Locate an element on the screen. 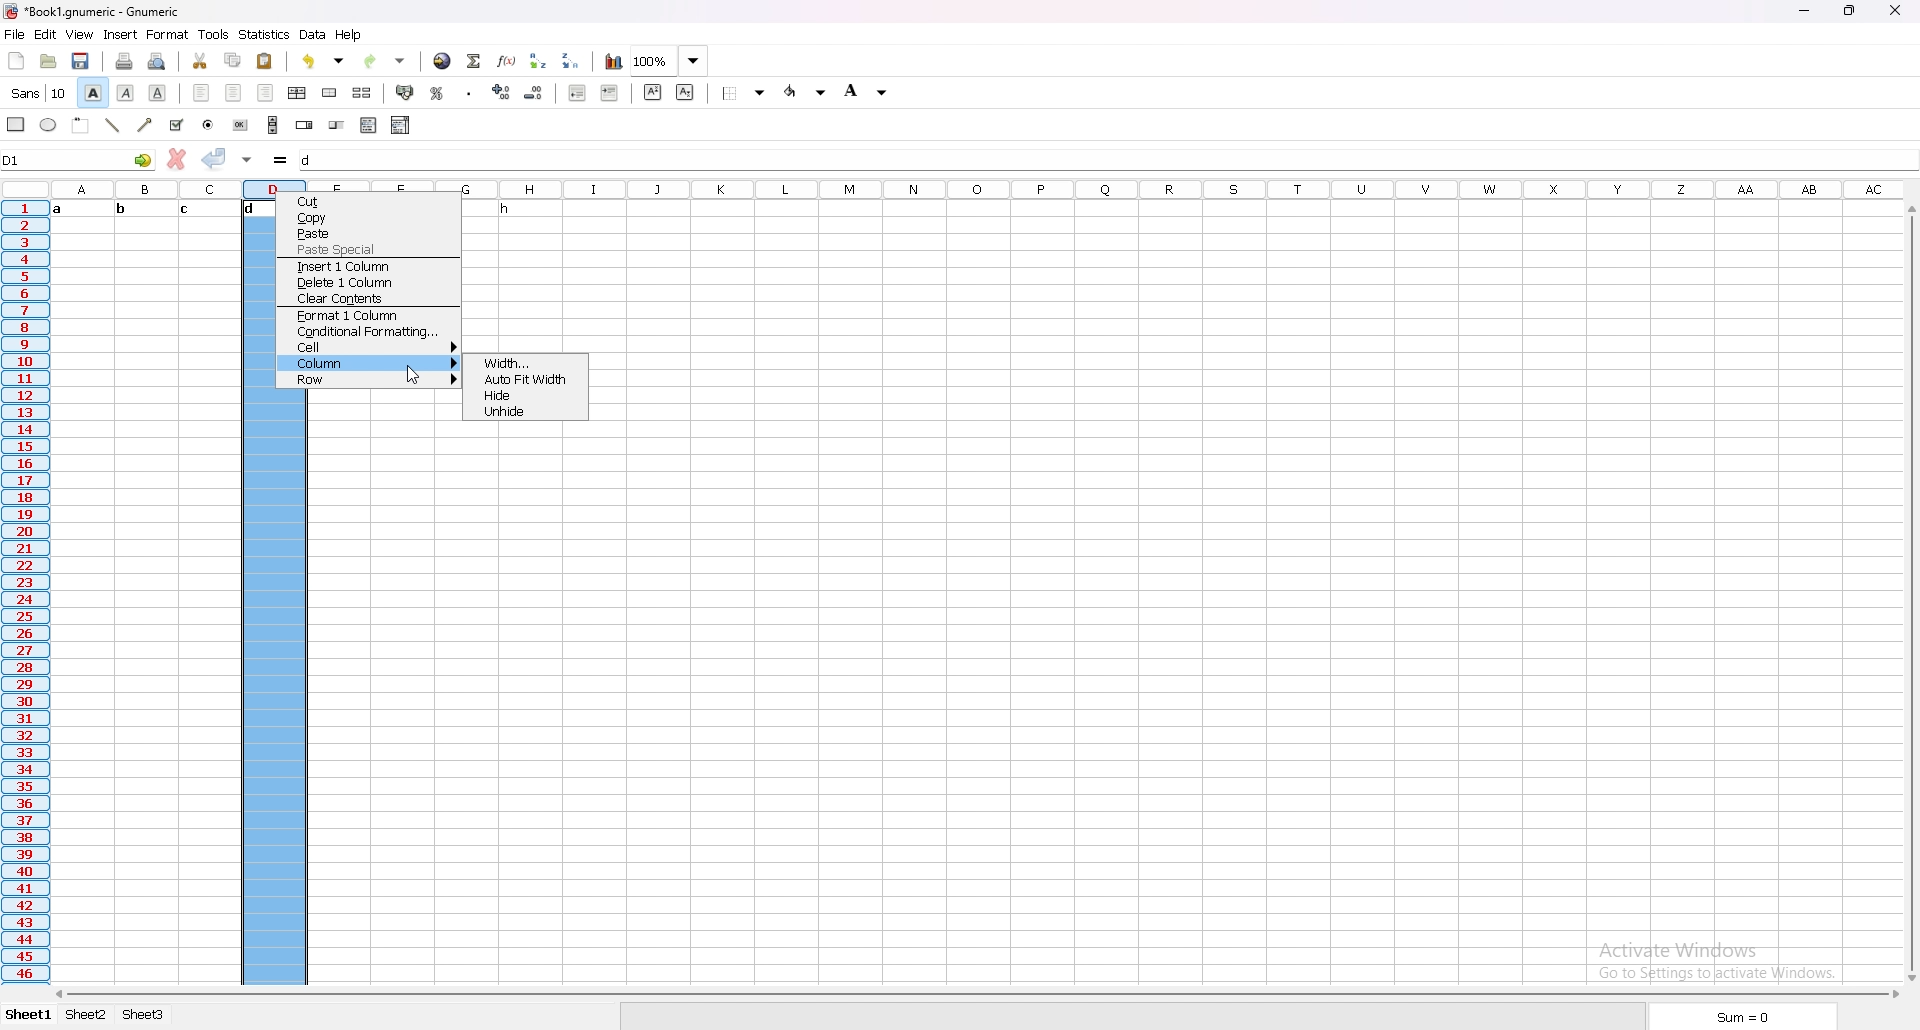 The height and width of the screenshot is (1030, 1920). open is located at coordinates (48, 61).